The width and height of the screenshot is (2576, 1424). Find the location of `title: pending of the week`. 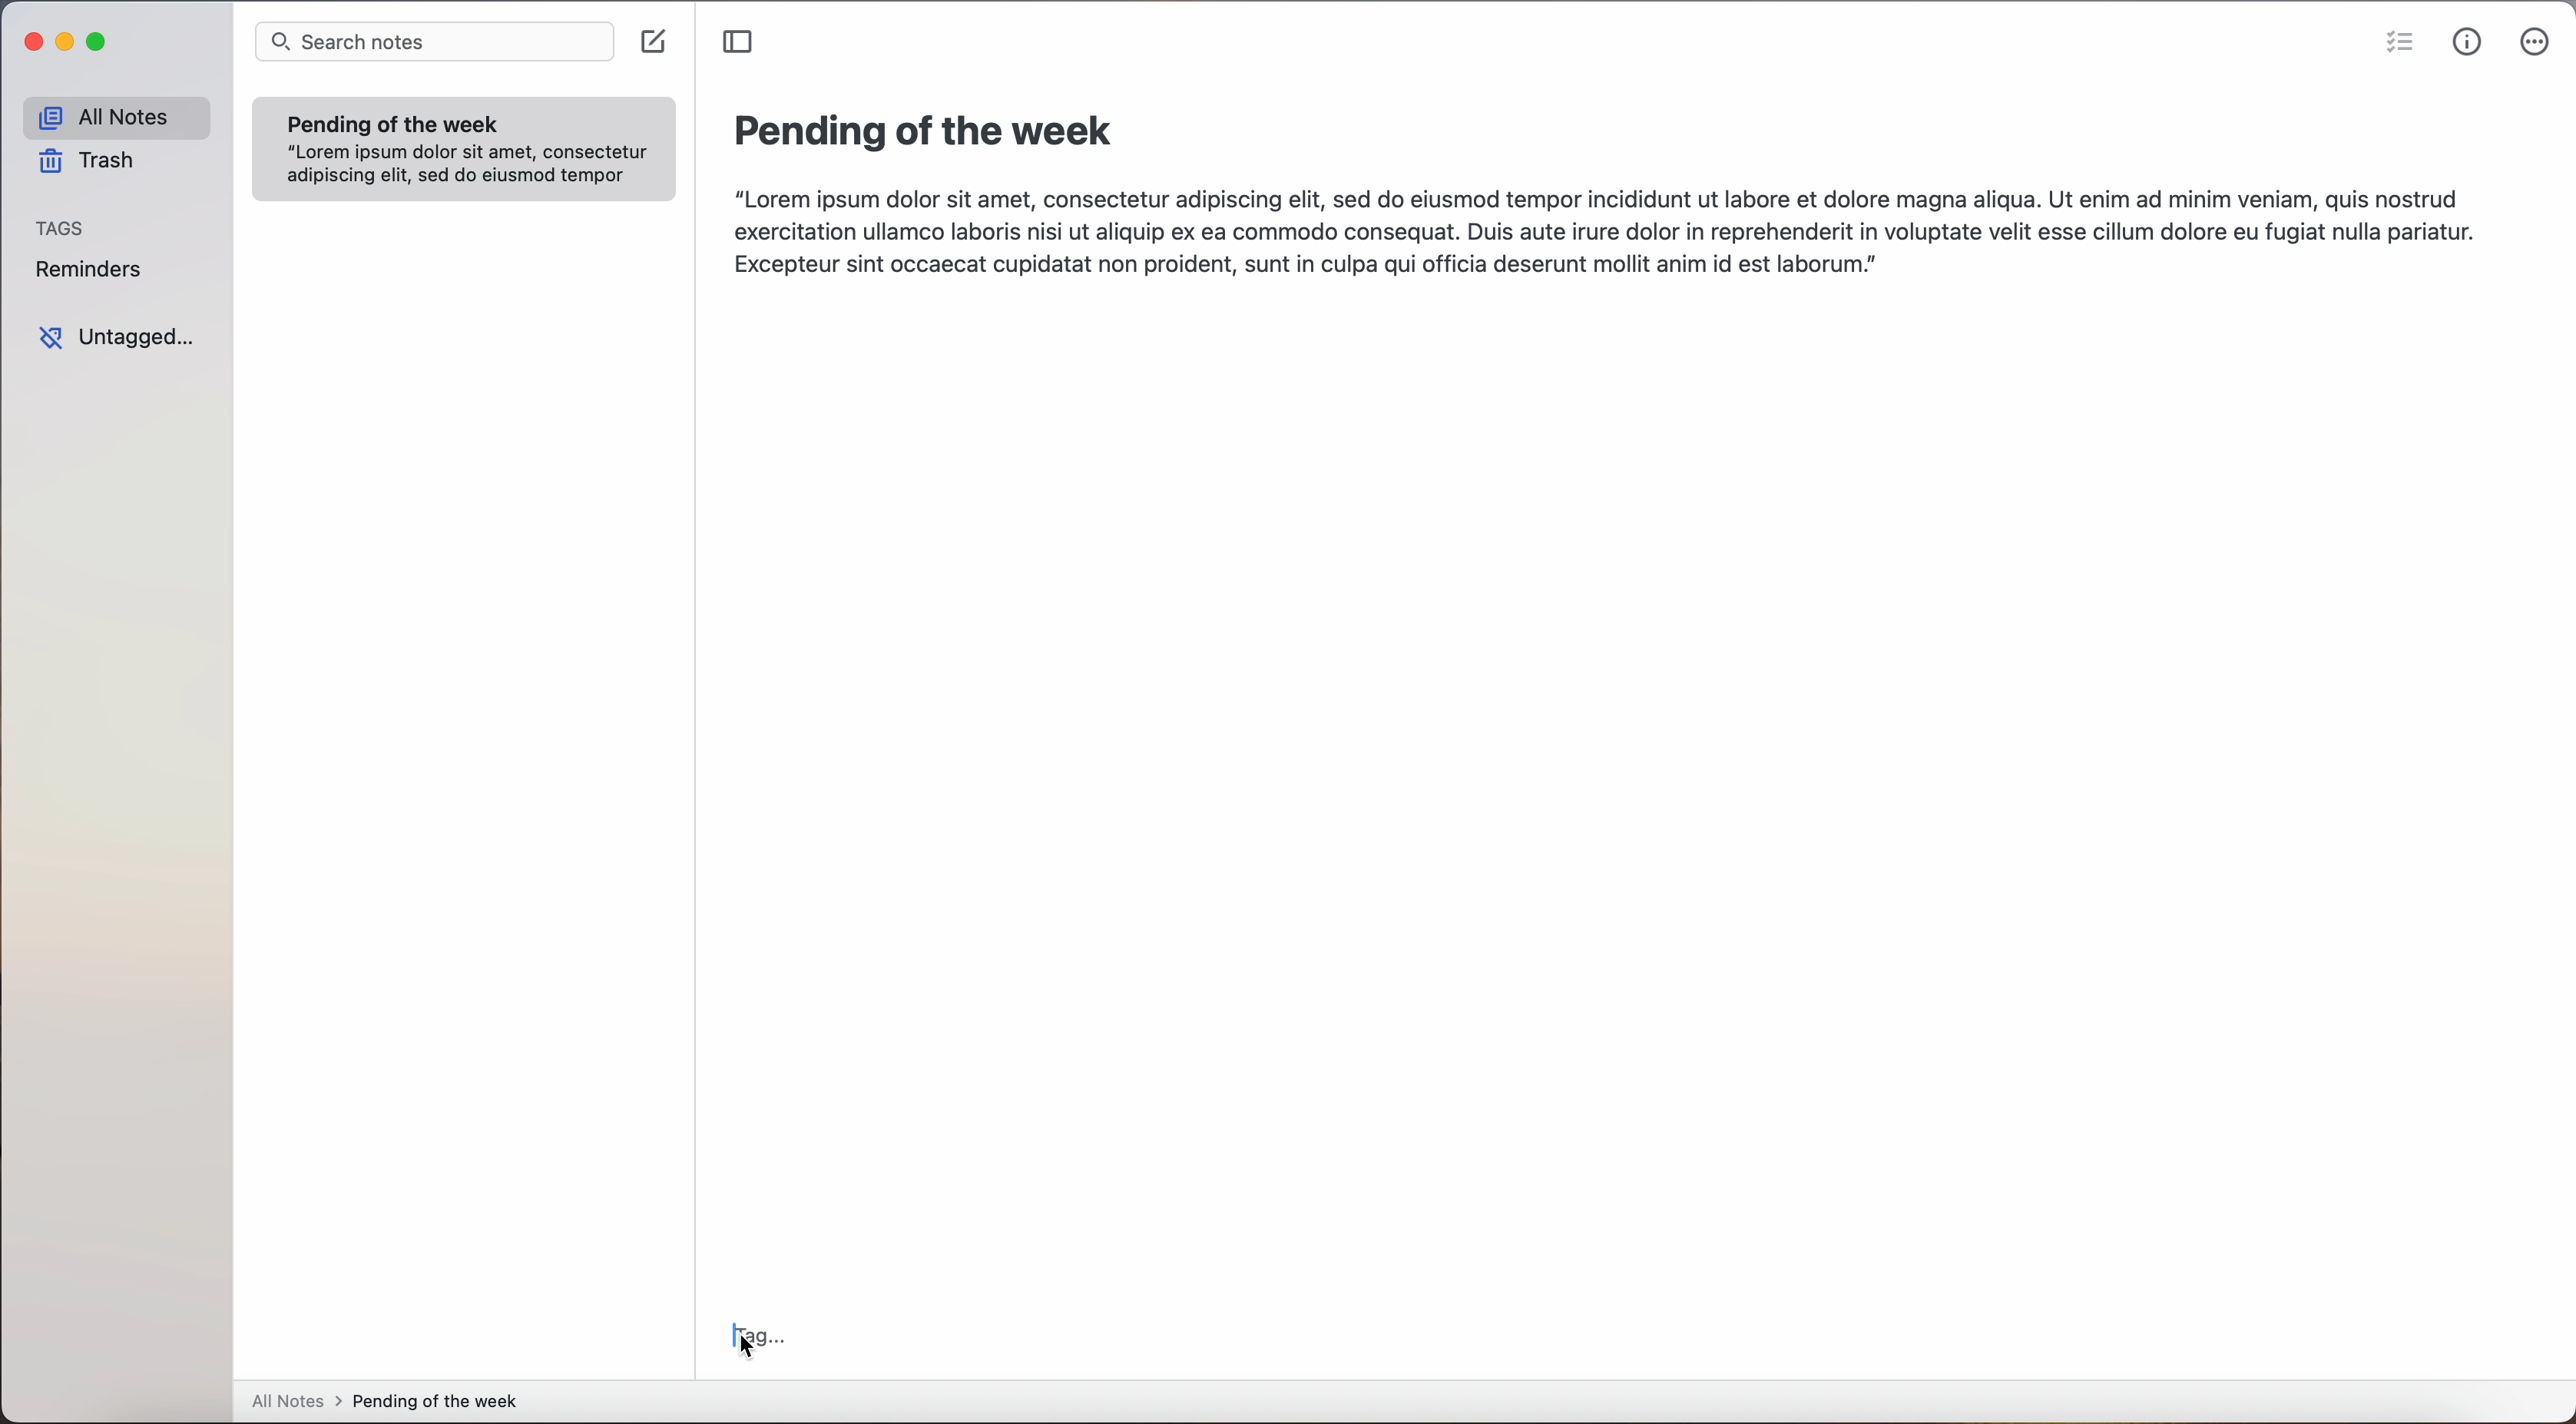

title: pending of the week is located at coordinates (930, 133).